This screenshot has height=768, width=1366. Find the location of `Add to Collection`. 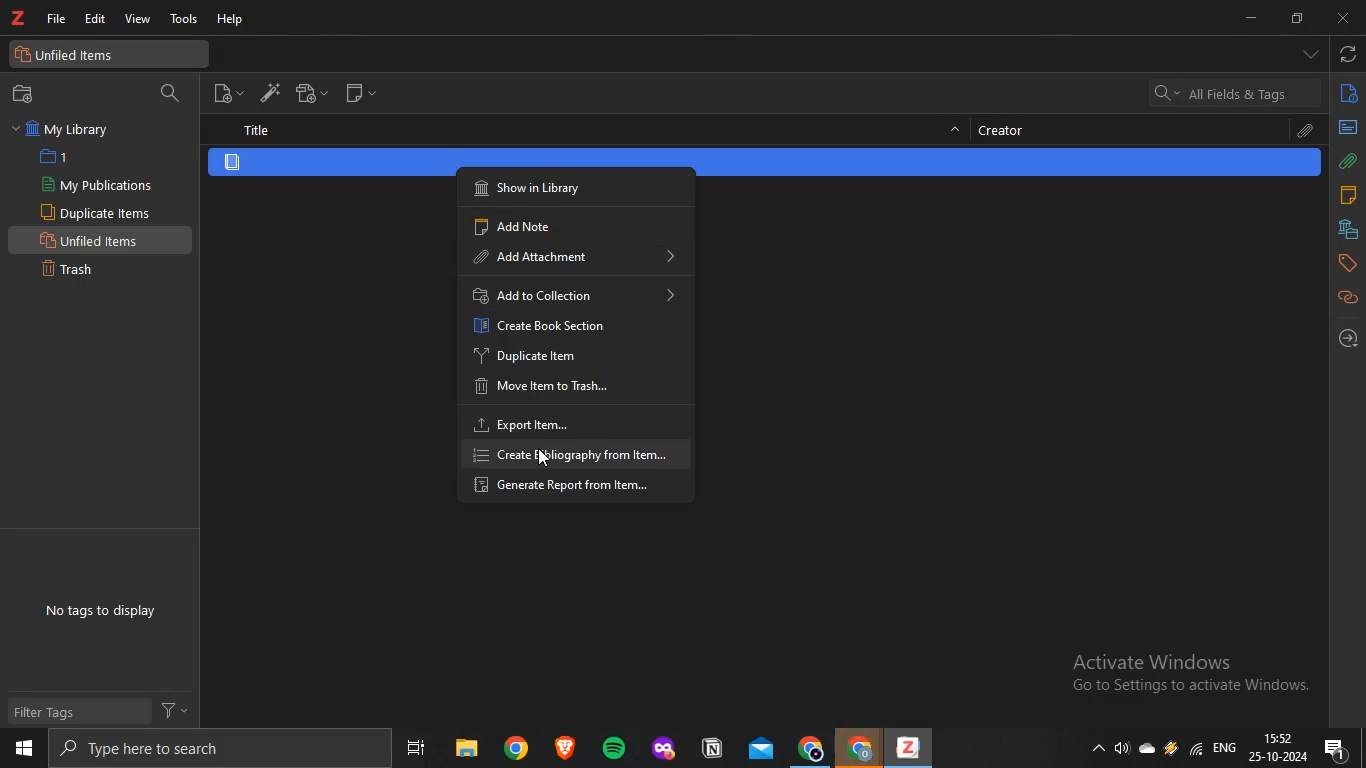

Add to Collection is located at coordinates (574, 295).